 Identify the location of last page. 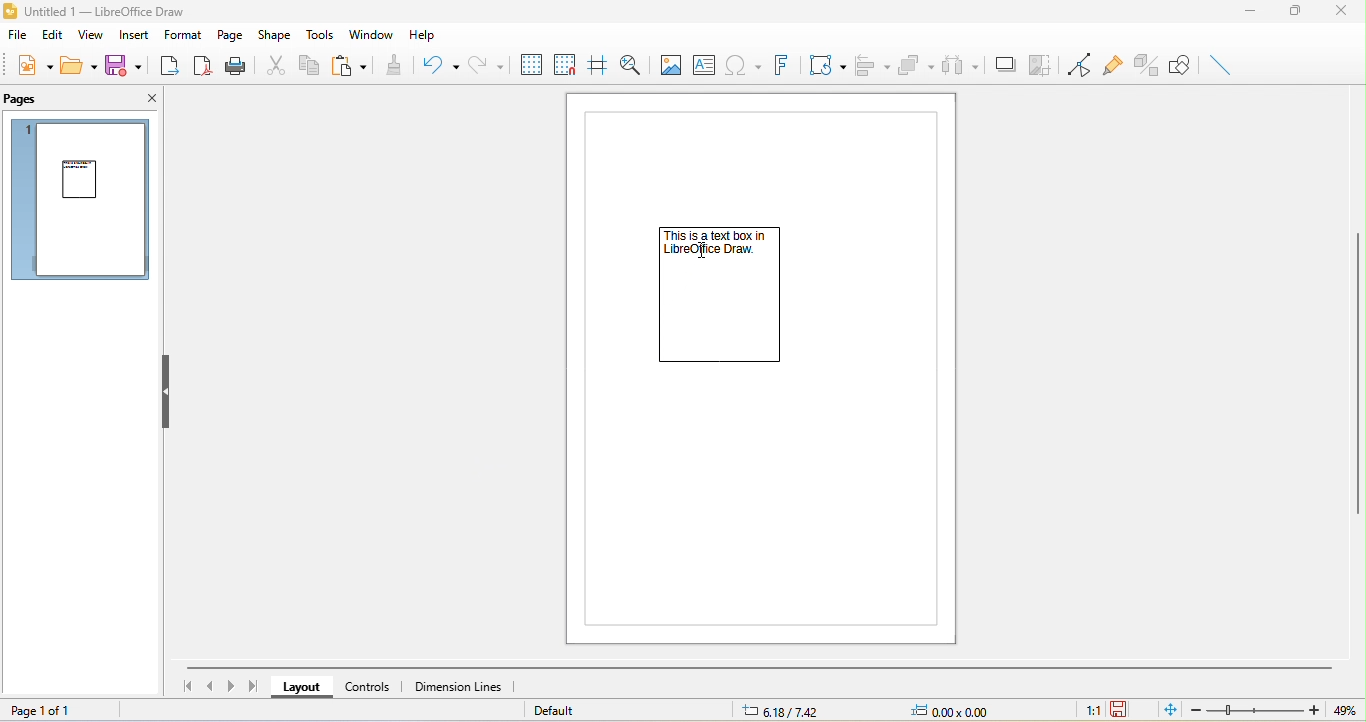
(253, 686).